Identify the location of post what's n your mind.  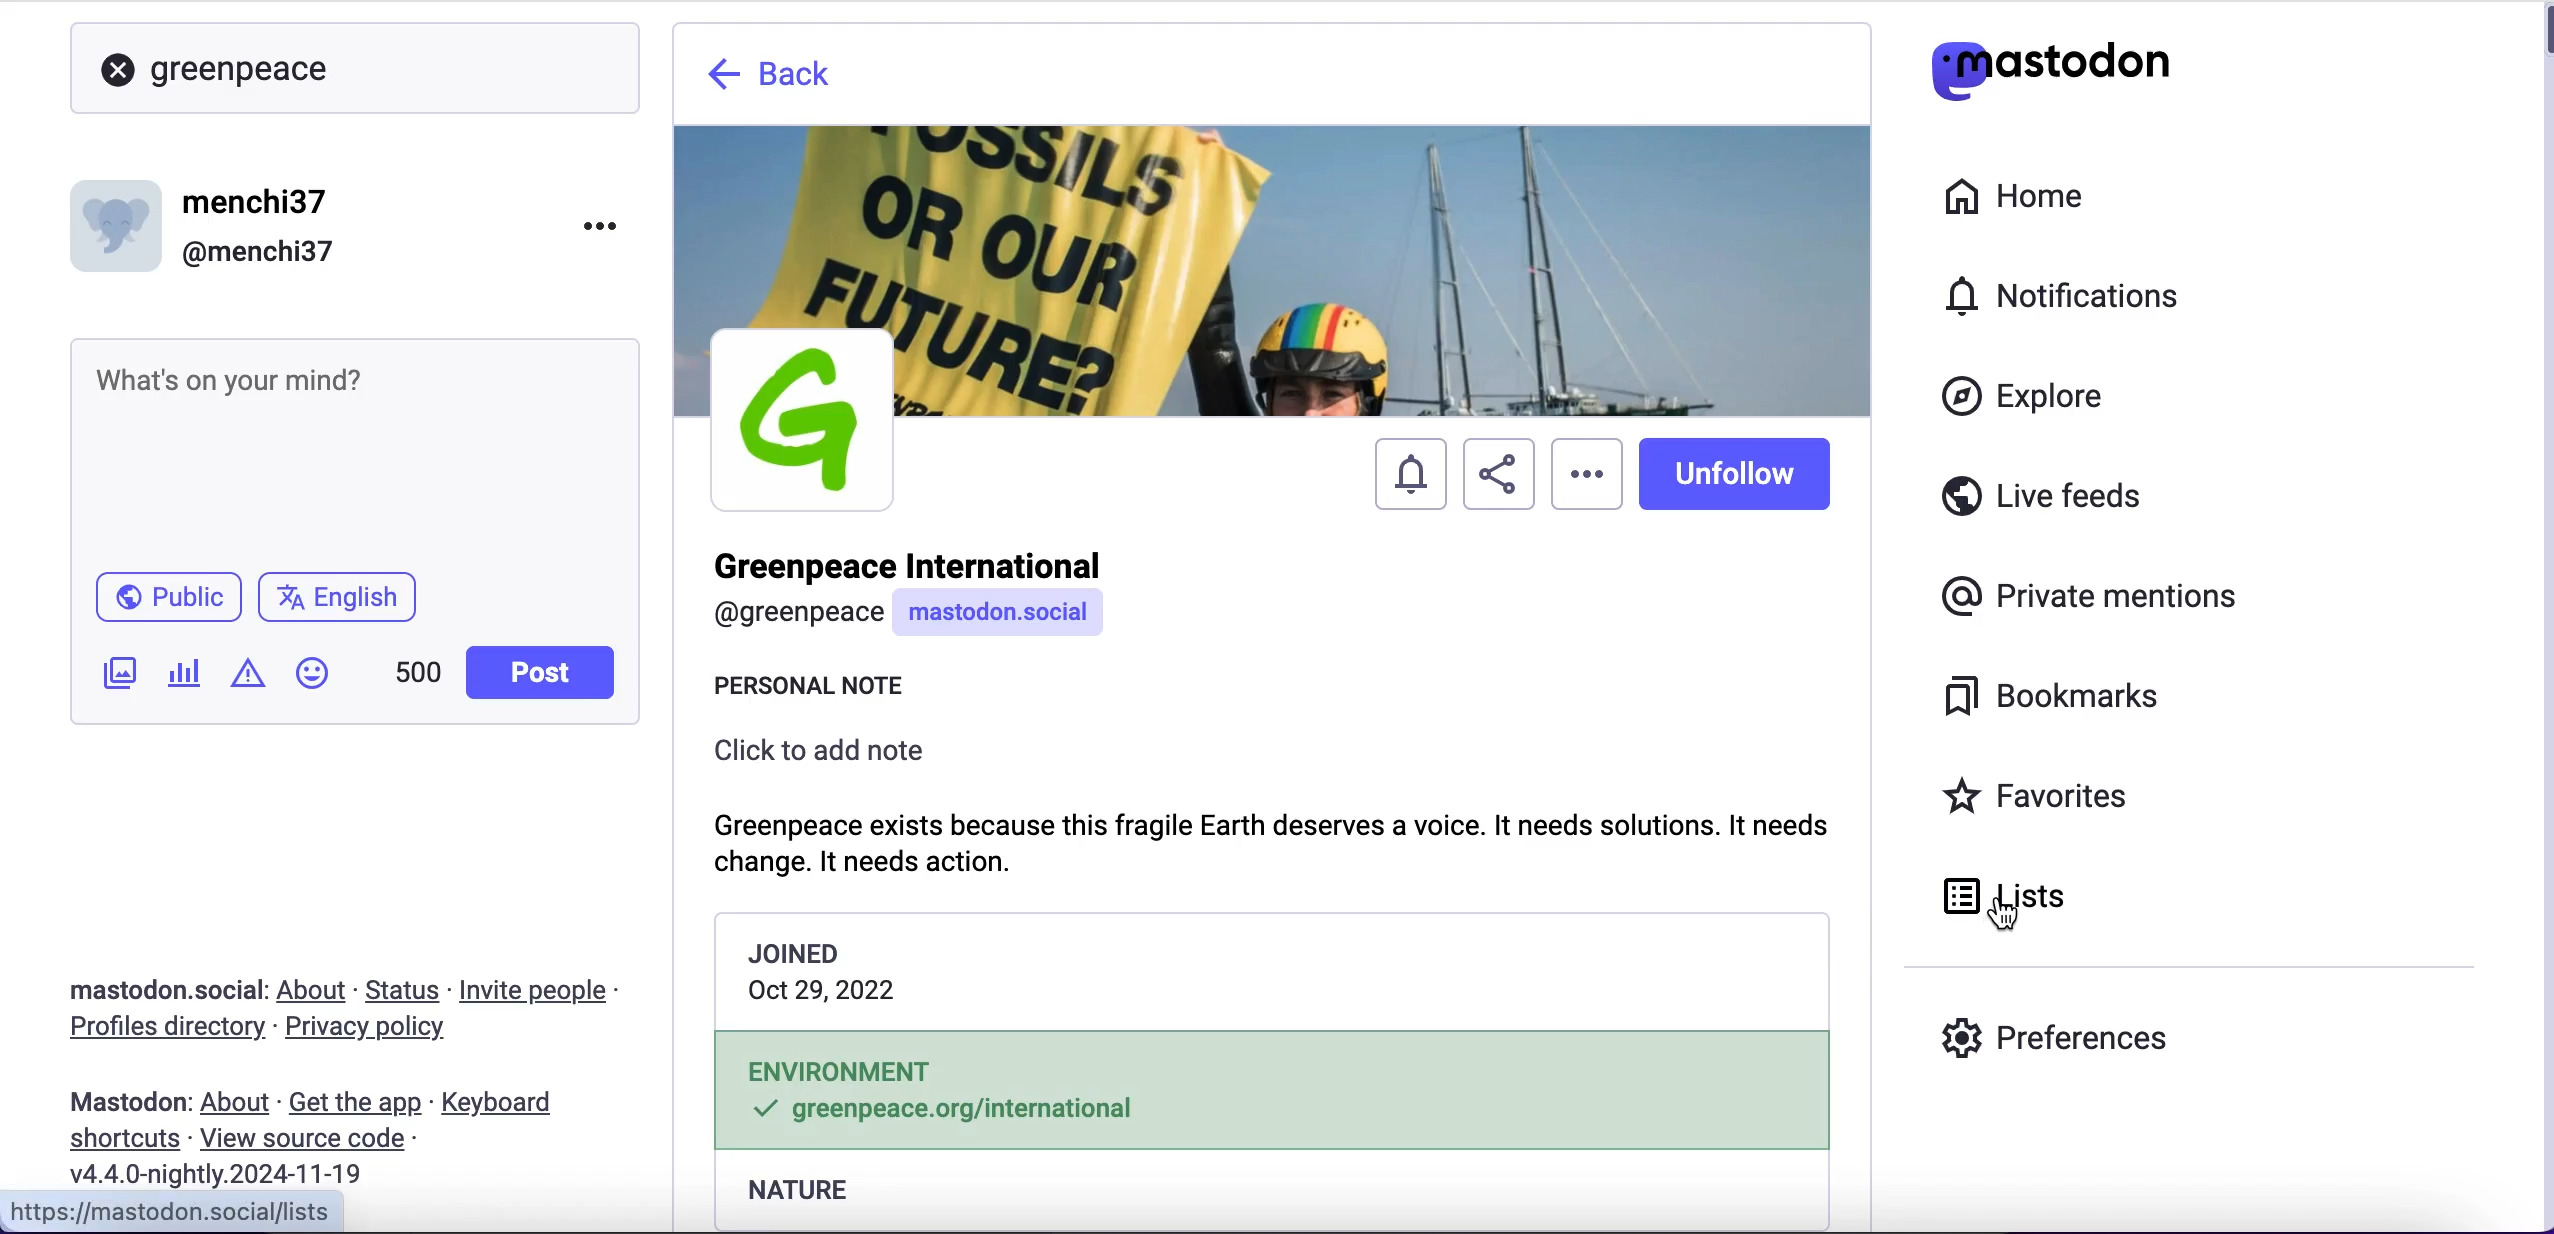
(356, 450).